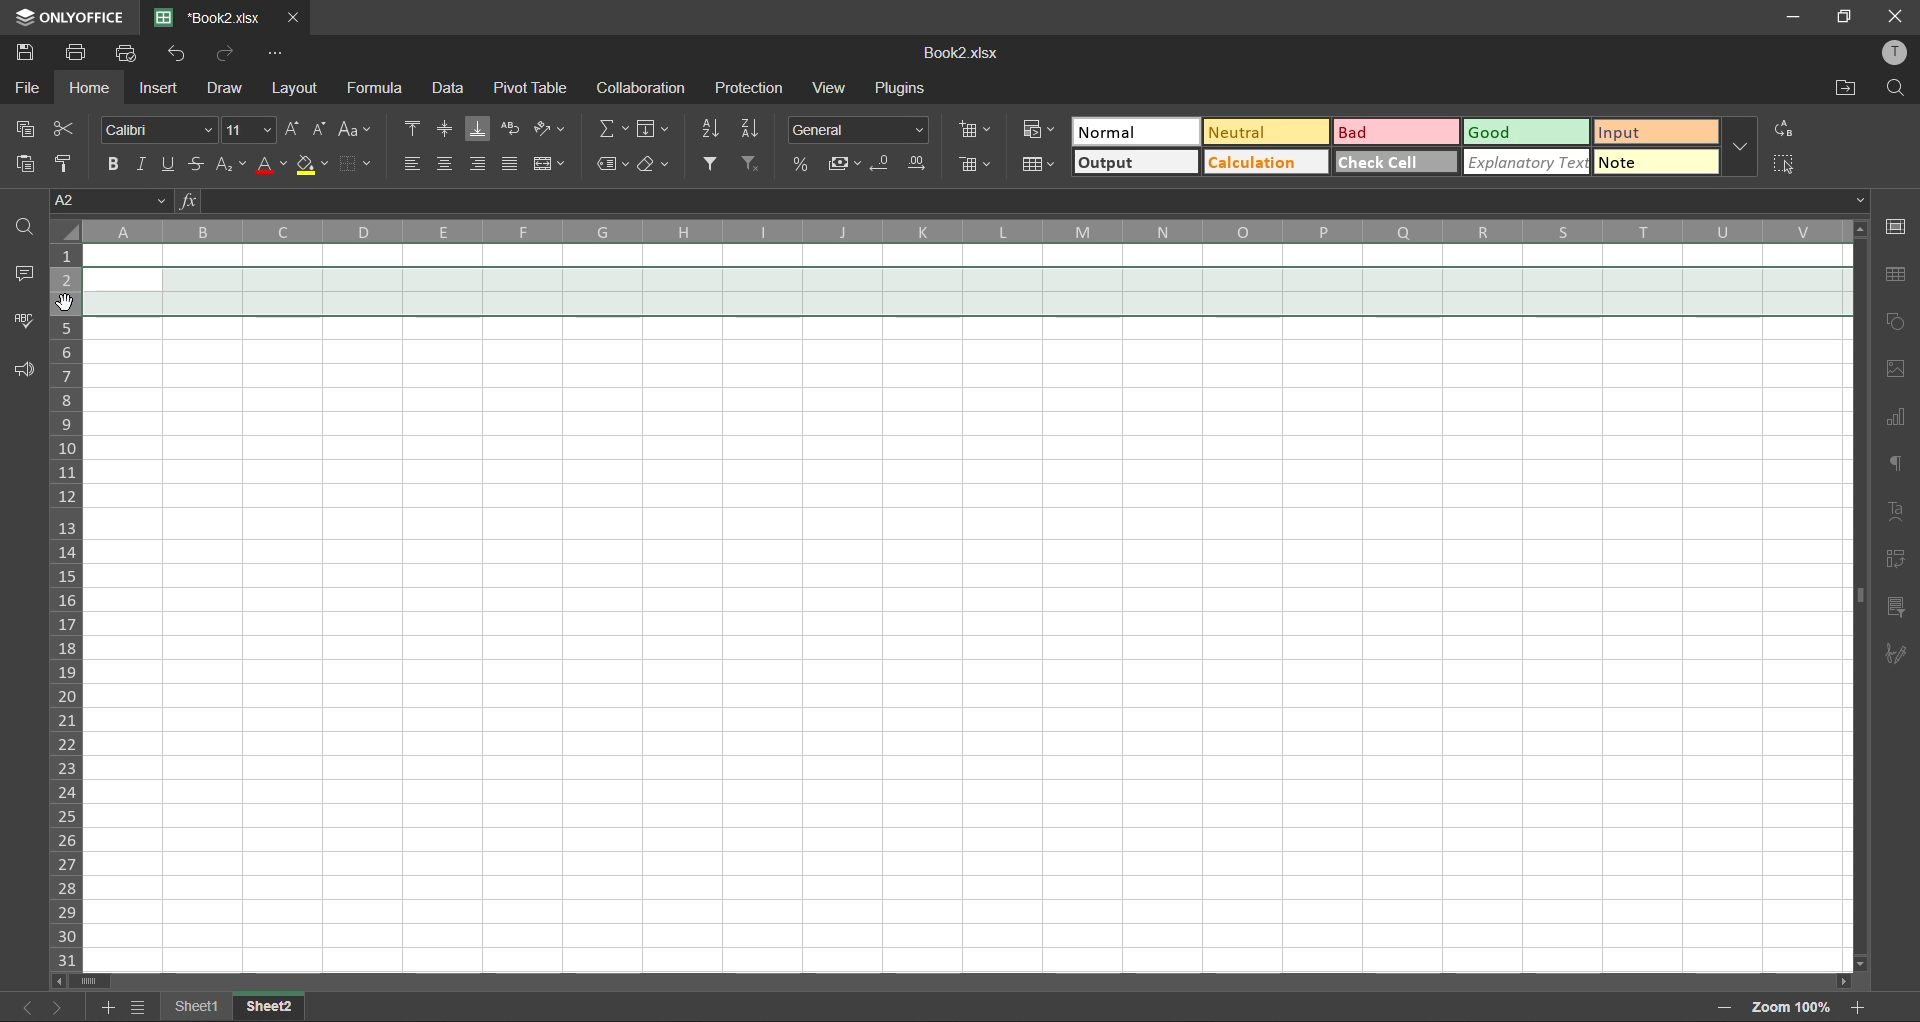 This screenshot has width=1920, height=1022. Describe the element at coordinates (1857, 596) in the screenshot. I see `vertical scroll barr` at that location.